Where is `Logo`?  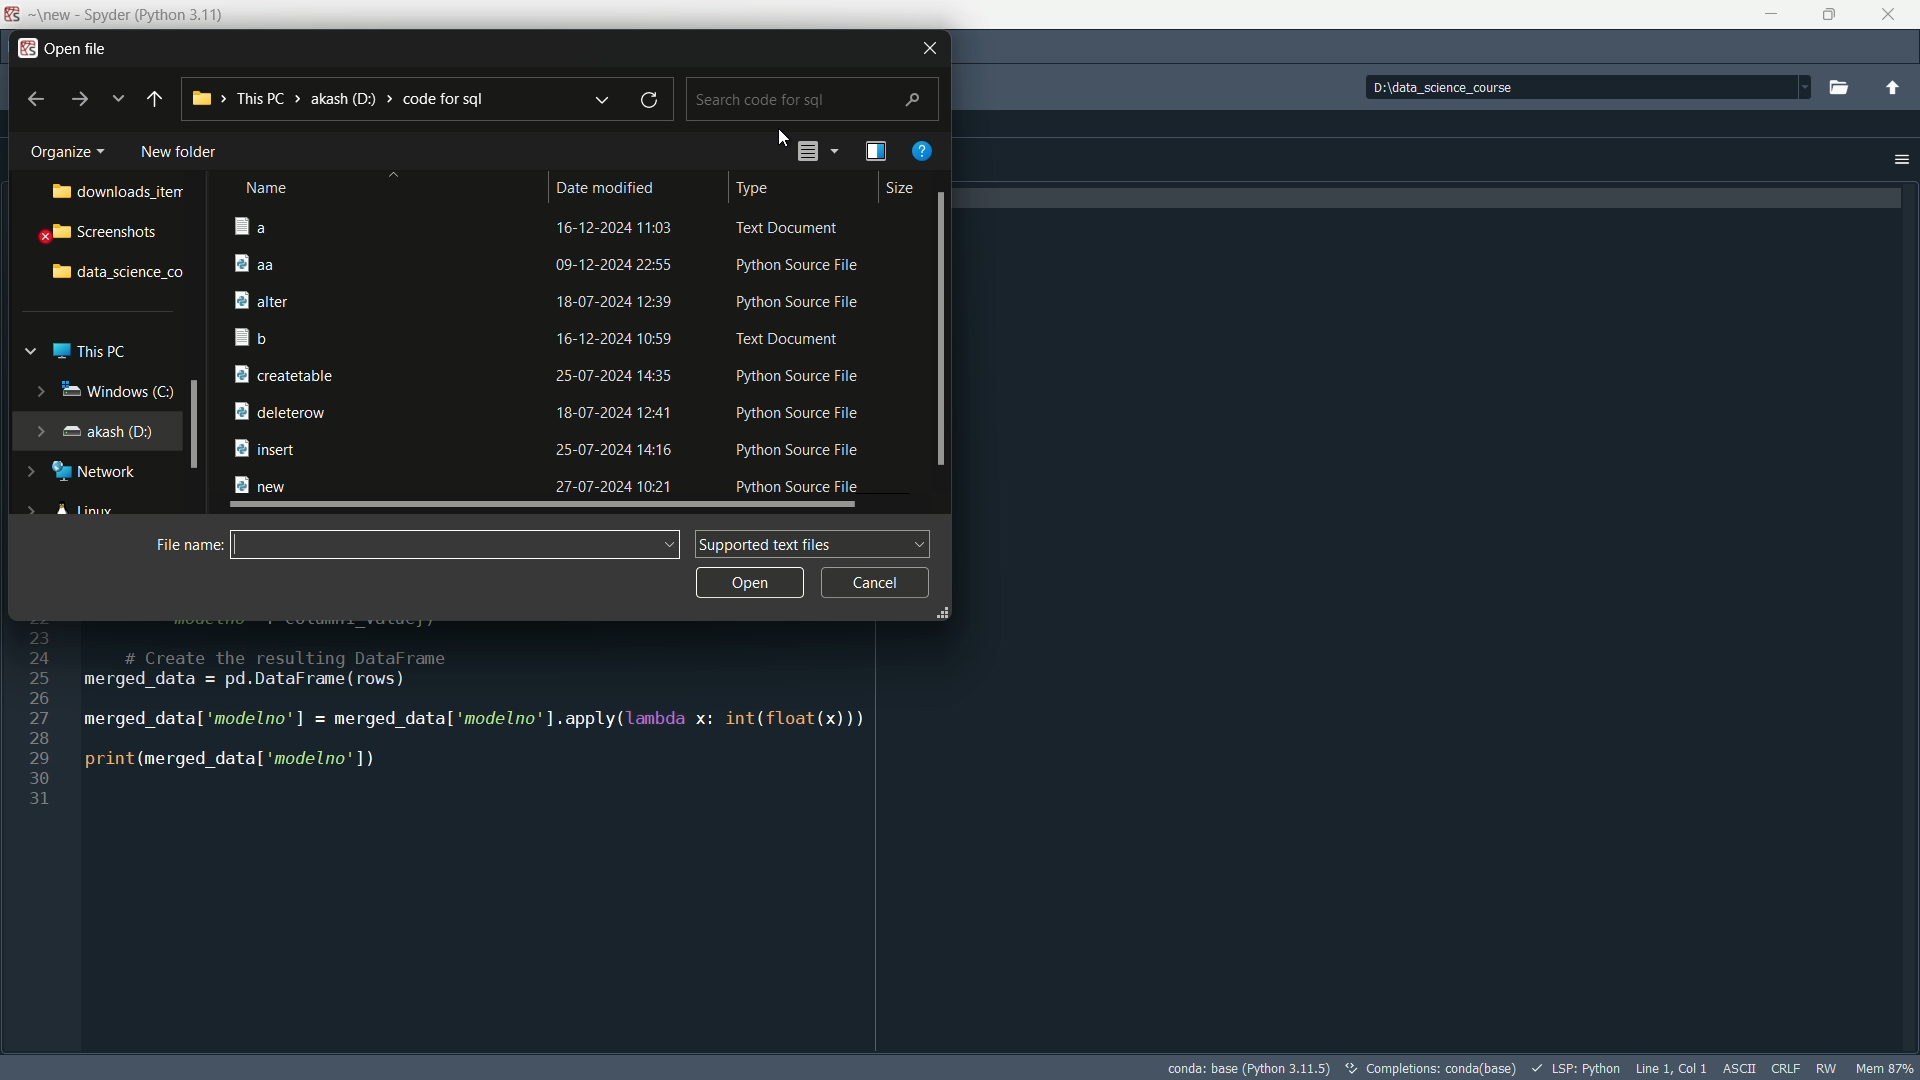
Logo is located at coordinates (14, 12).